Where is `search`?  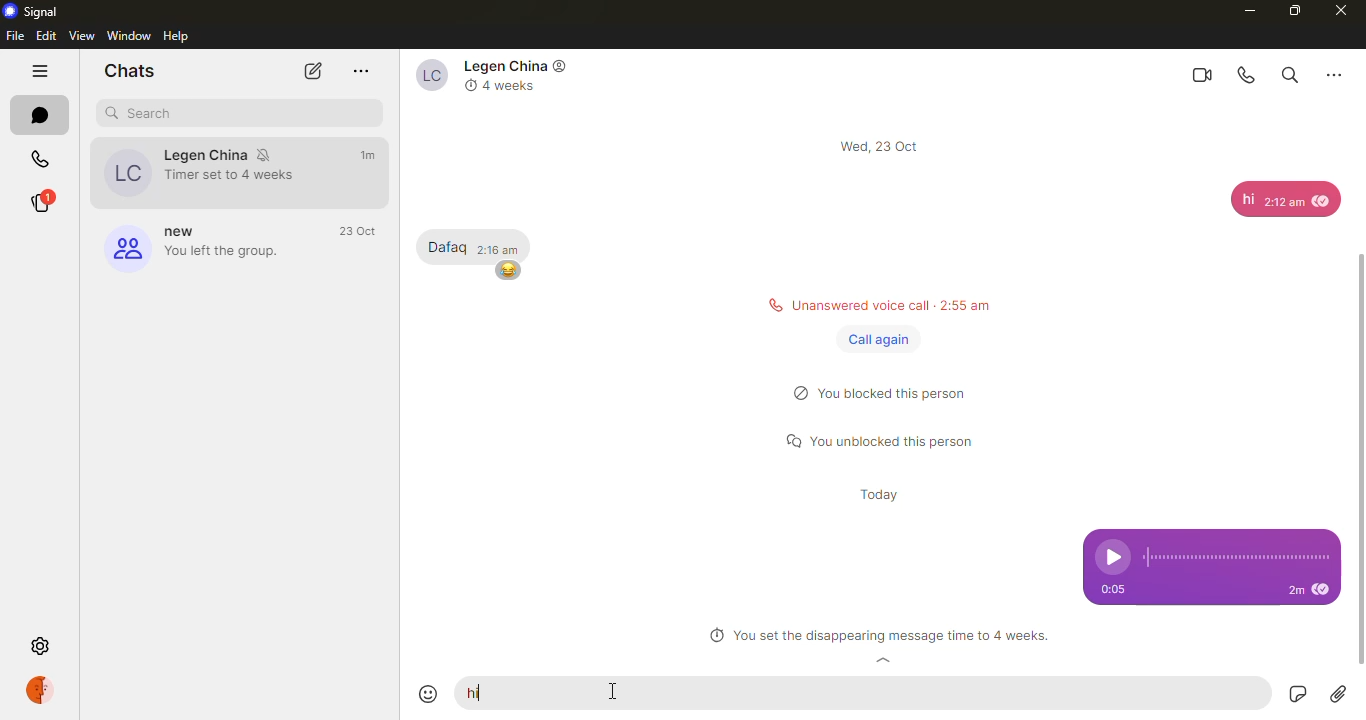
search is located at coordinates (1288, 73).